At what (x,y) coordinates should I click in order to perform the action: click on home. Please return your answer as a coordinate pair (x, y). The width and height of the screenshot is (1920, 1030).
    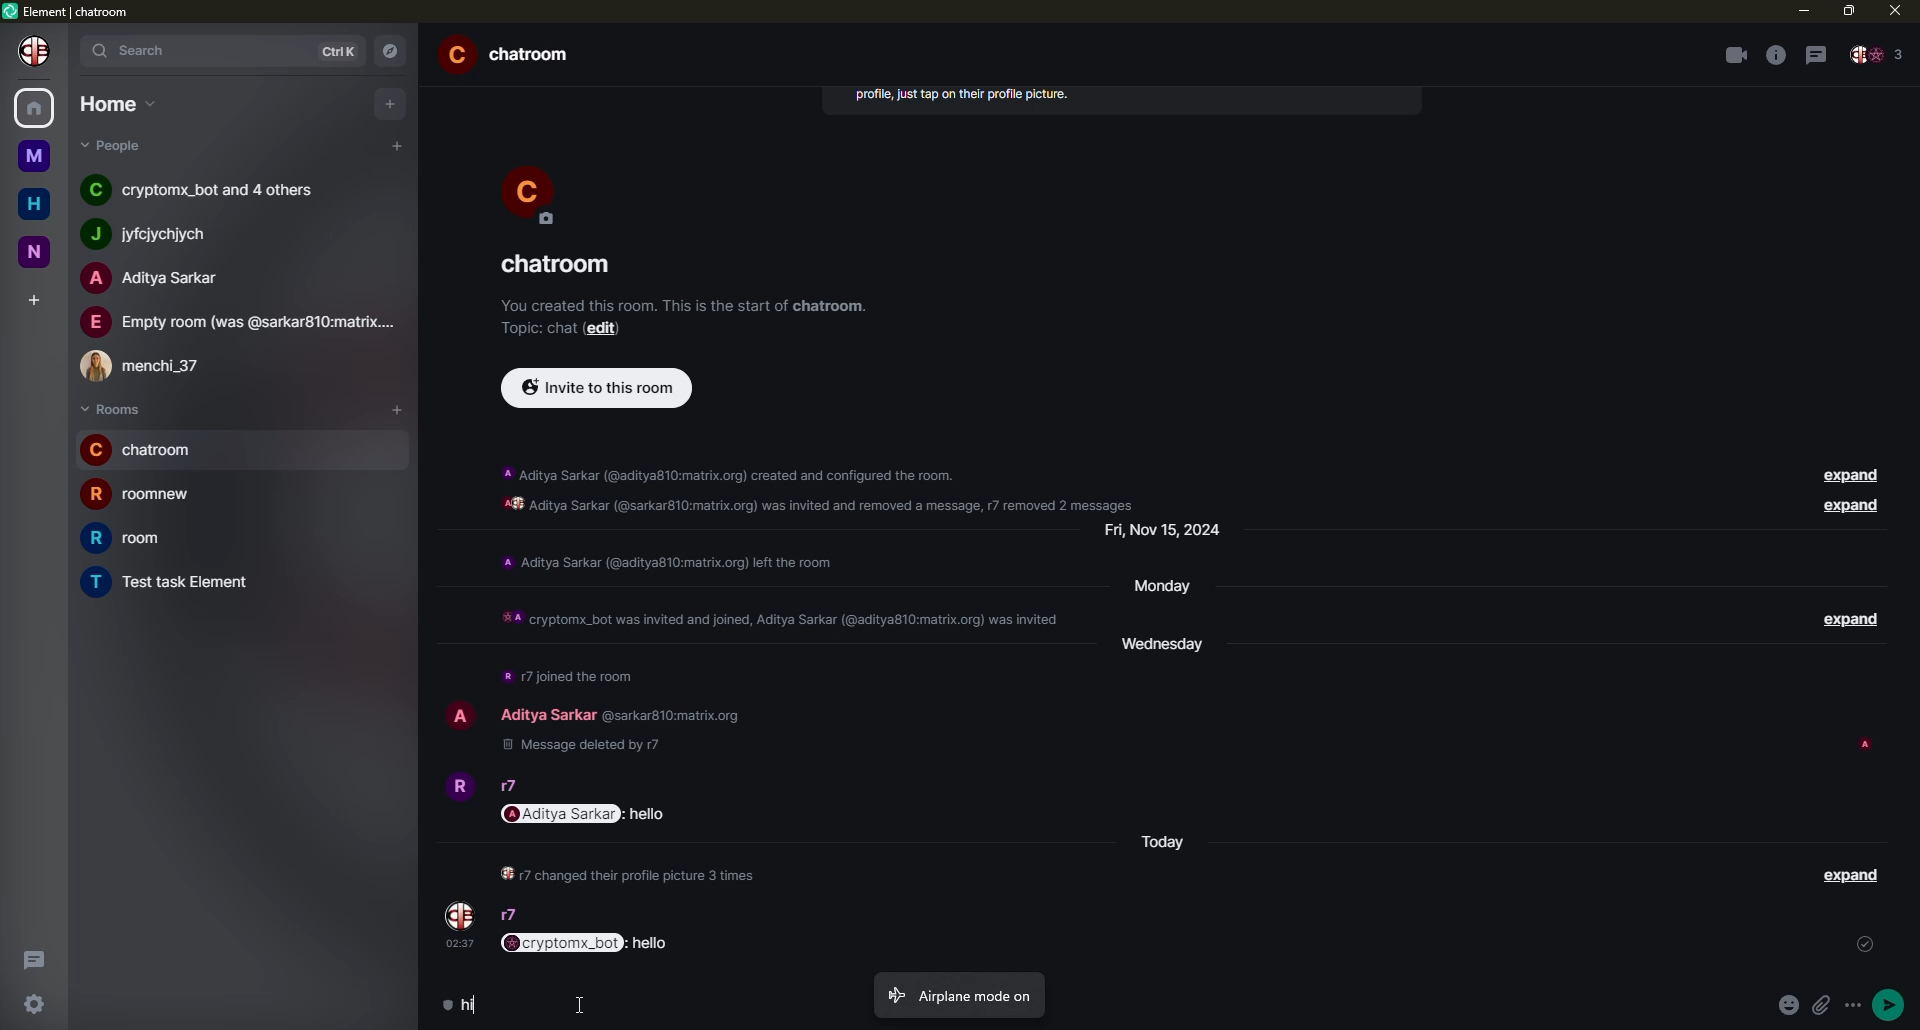
    Looking at the image, I should click on (36, 109).